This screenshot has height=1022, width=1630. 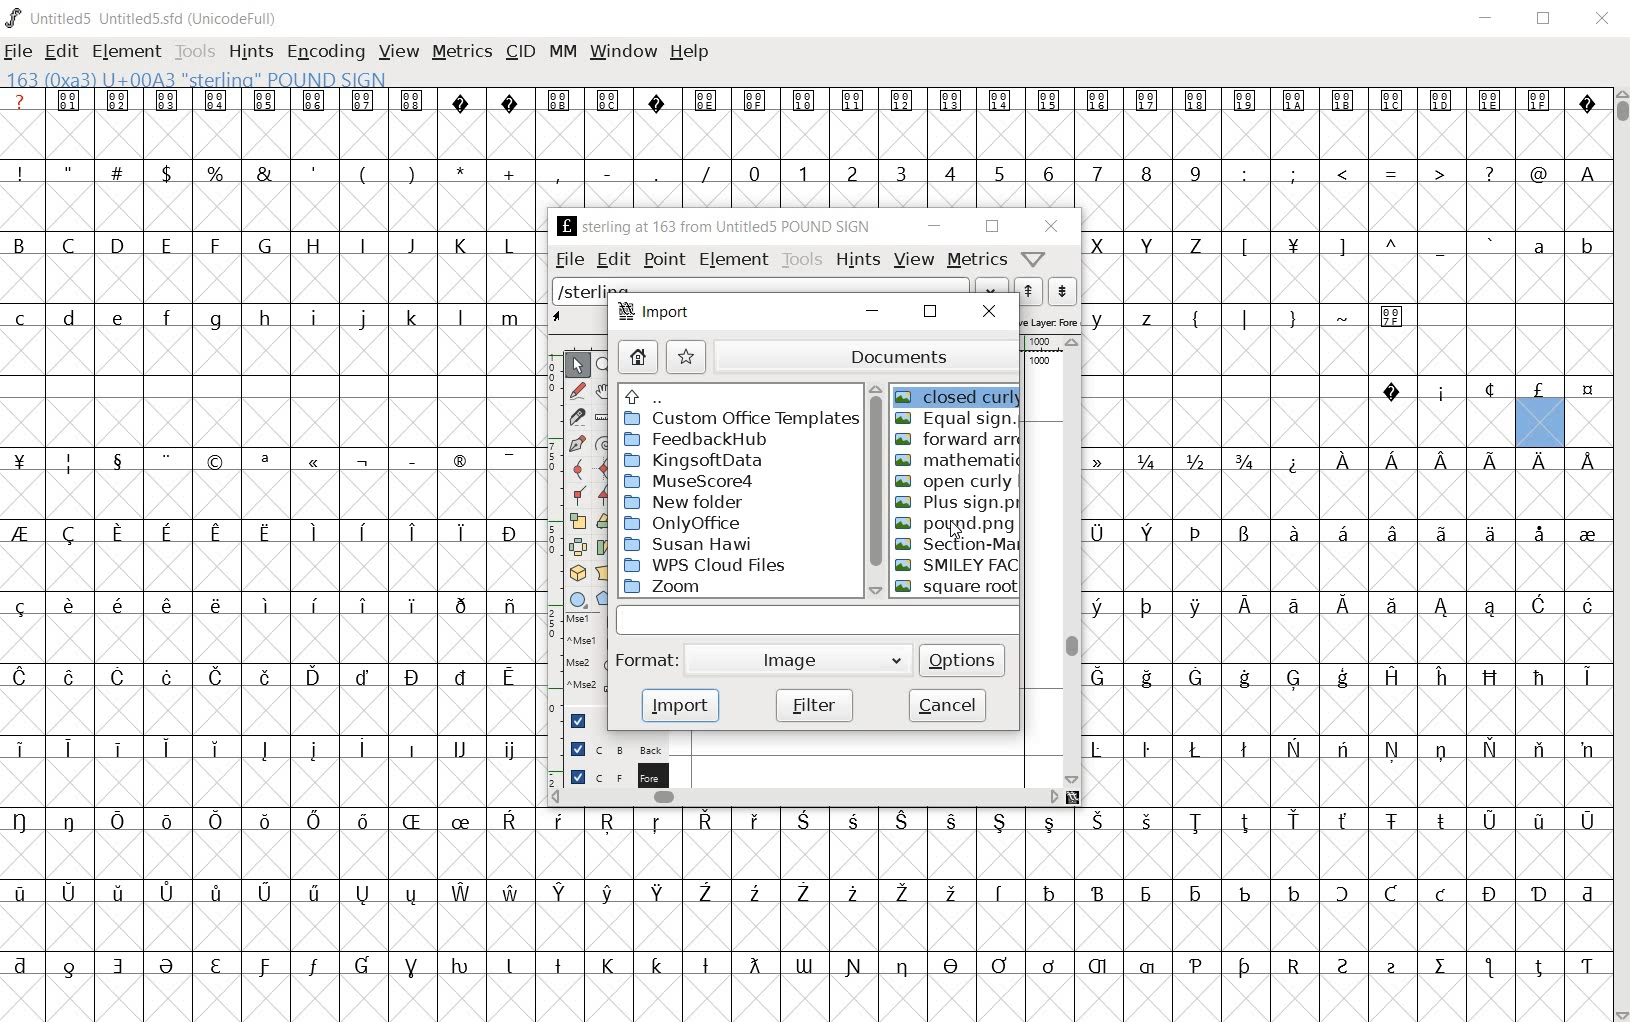 What do you see at coordinates (22, 318) in the screenshot?
I see `c` at bounding box center [22, 318].